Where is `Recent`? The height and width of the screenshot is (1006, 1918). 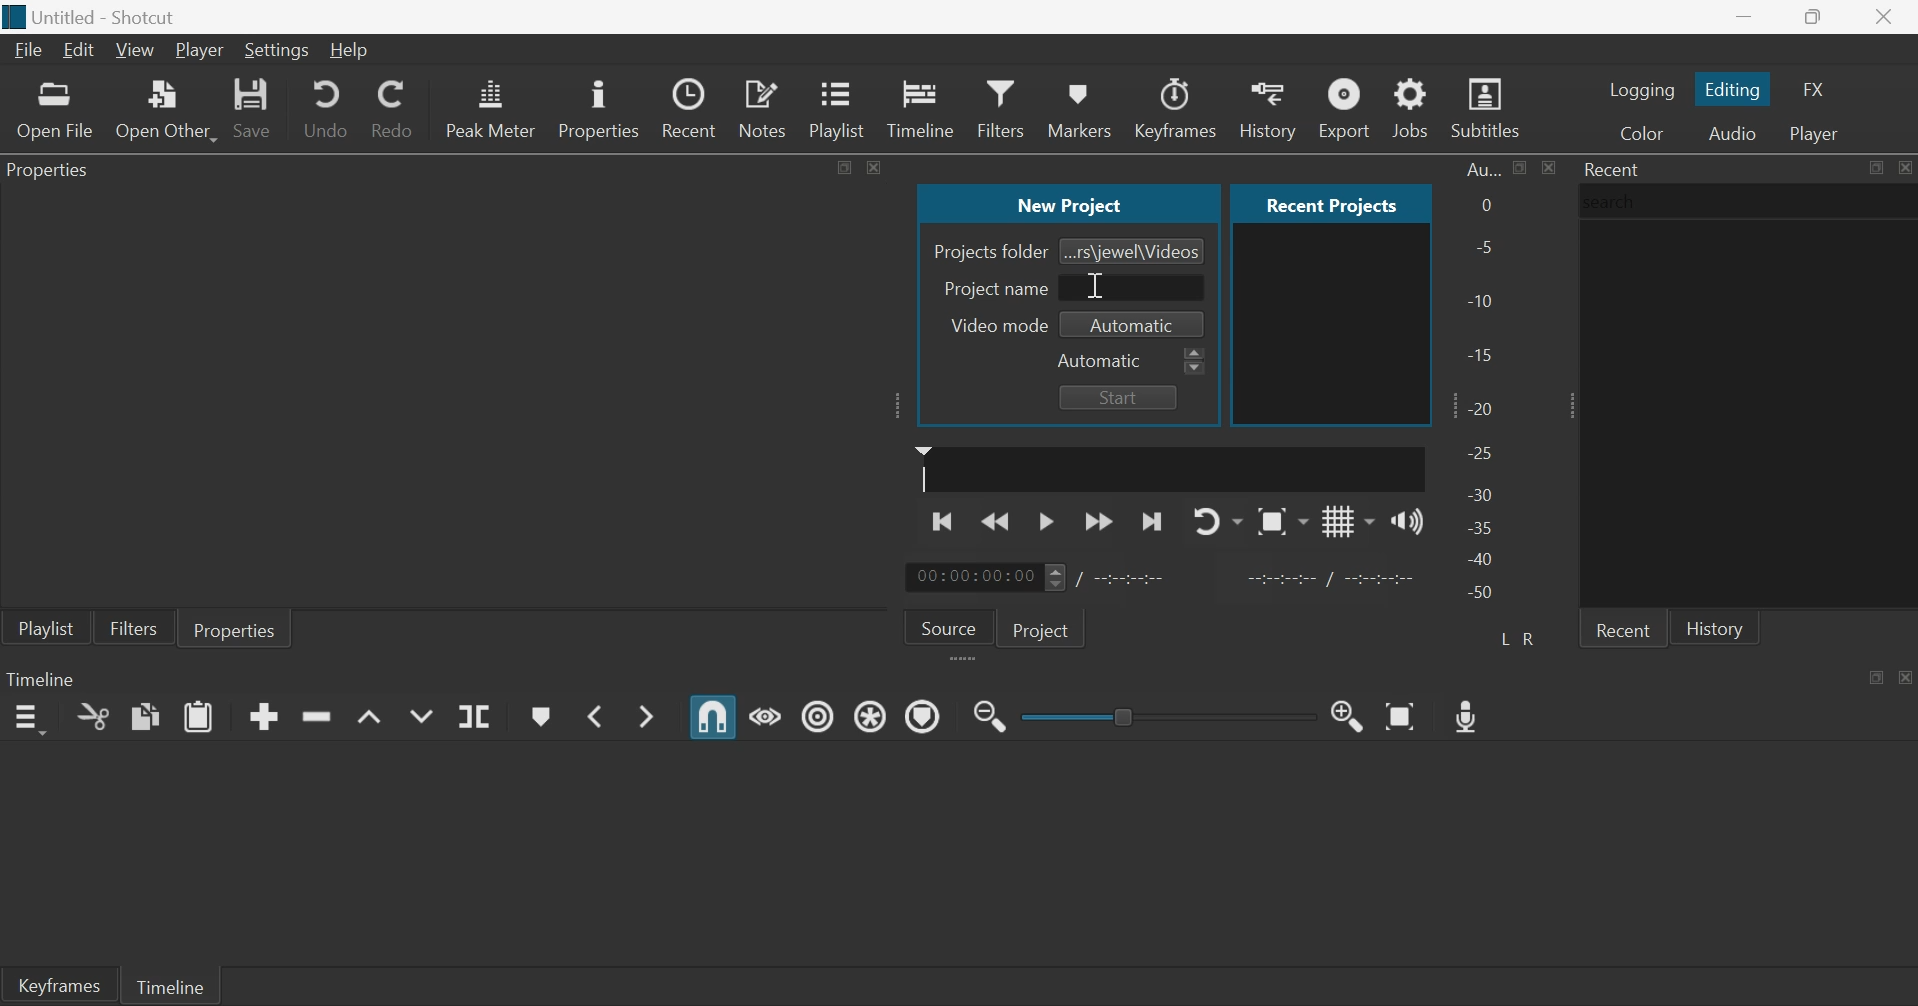
Recent is located at coordinates (692, 108).